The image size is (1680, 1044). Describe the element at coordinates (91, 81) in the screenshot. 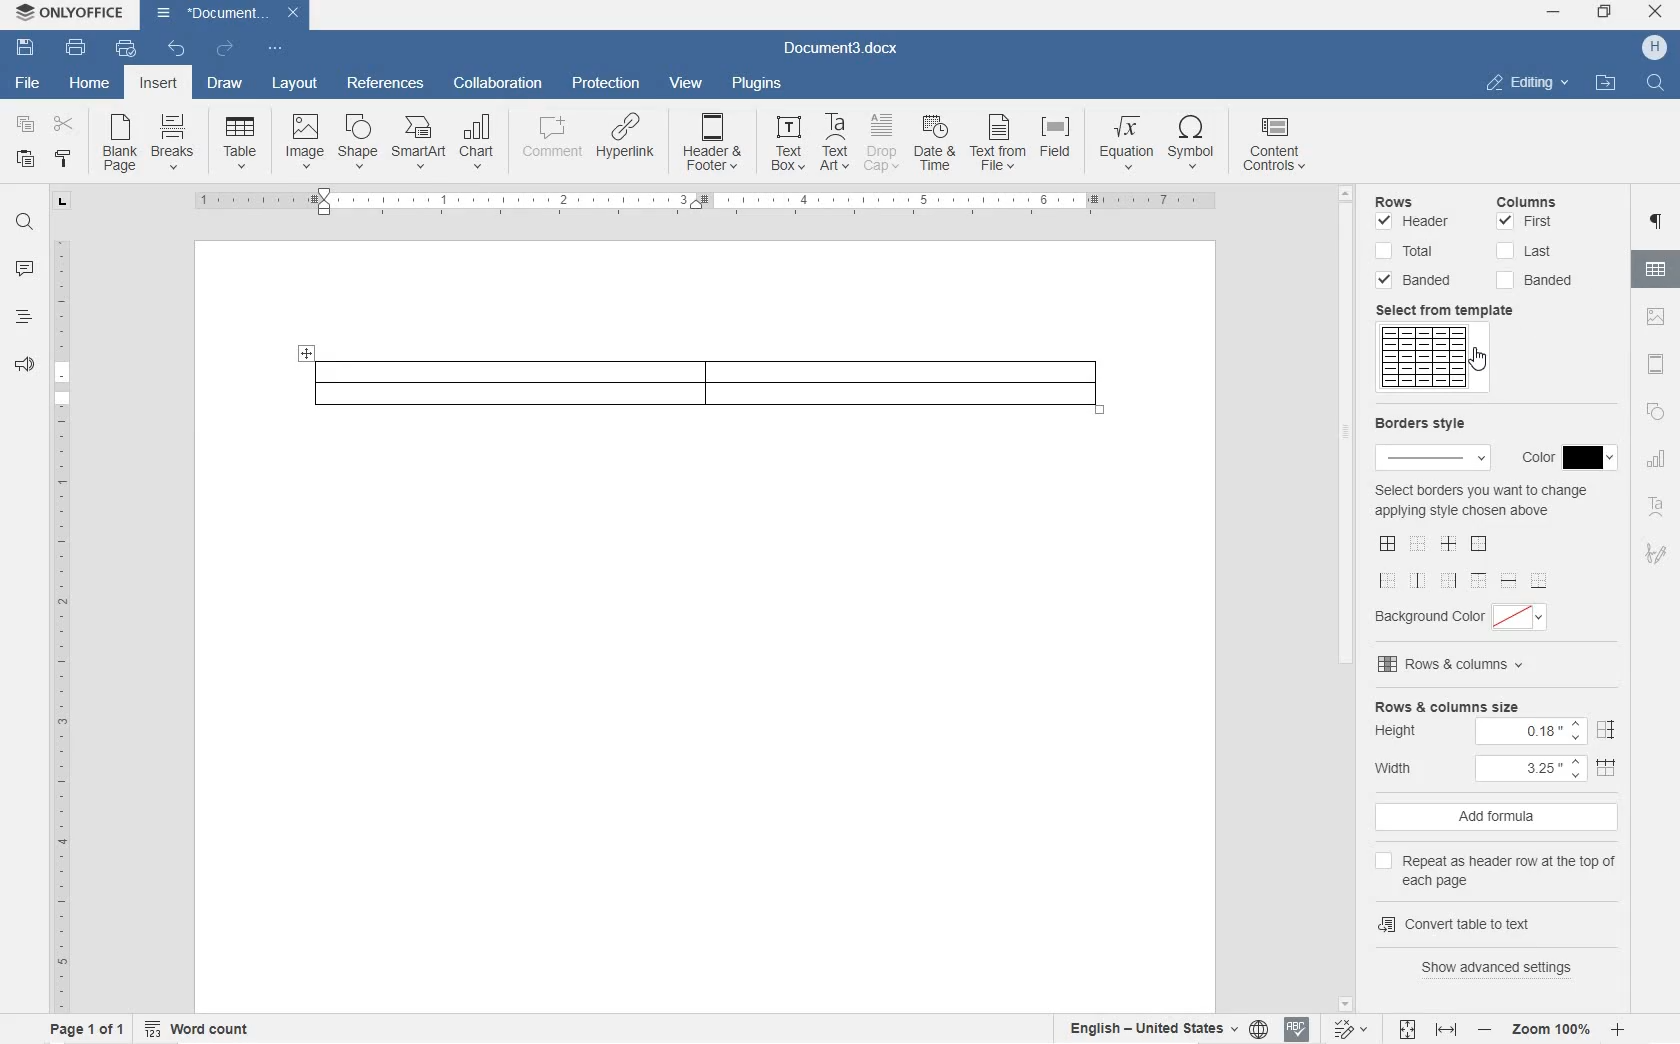

I see `HOME` at that location.